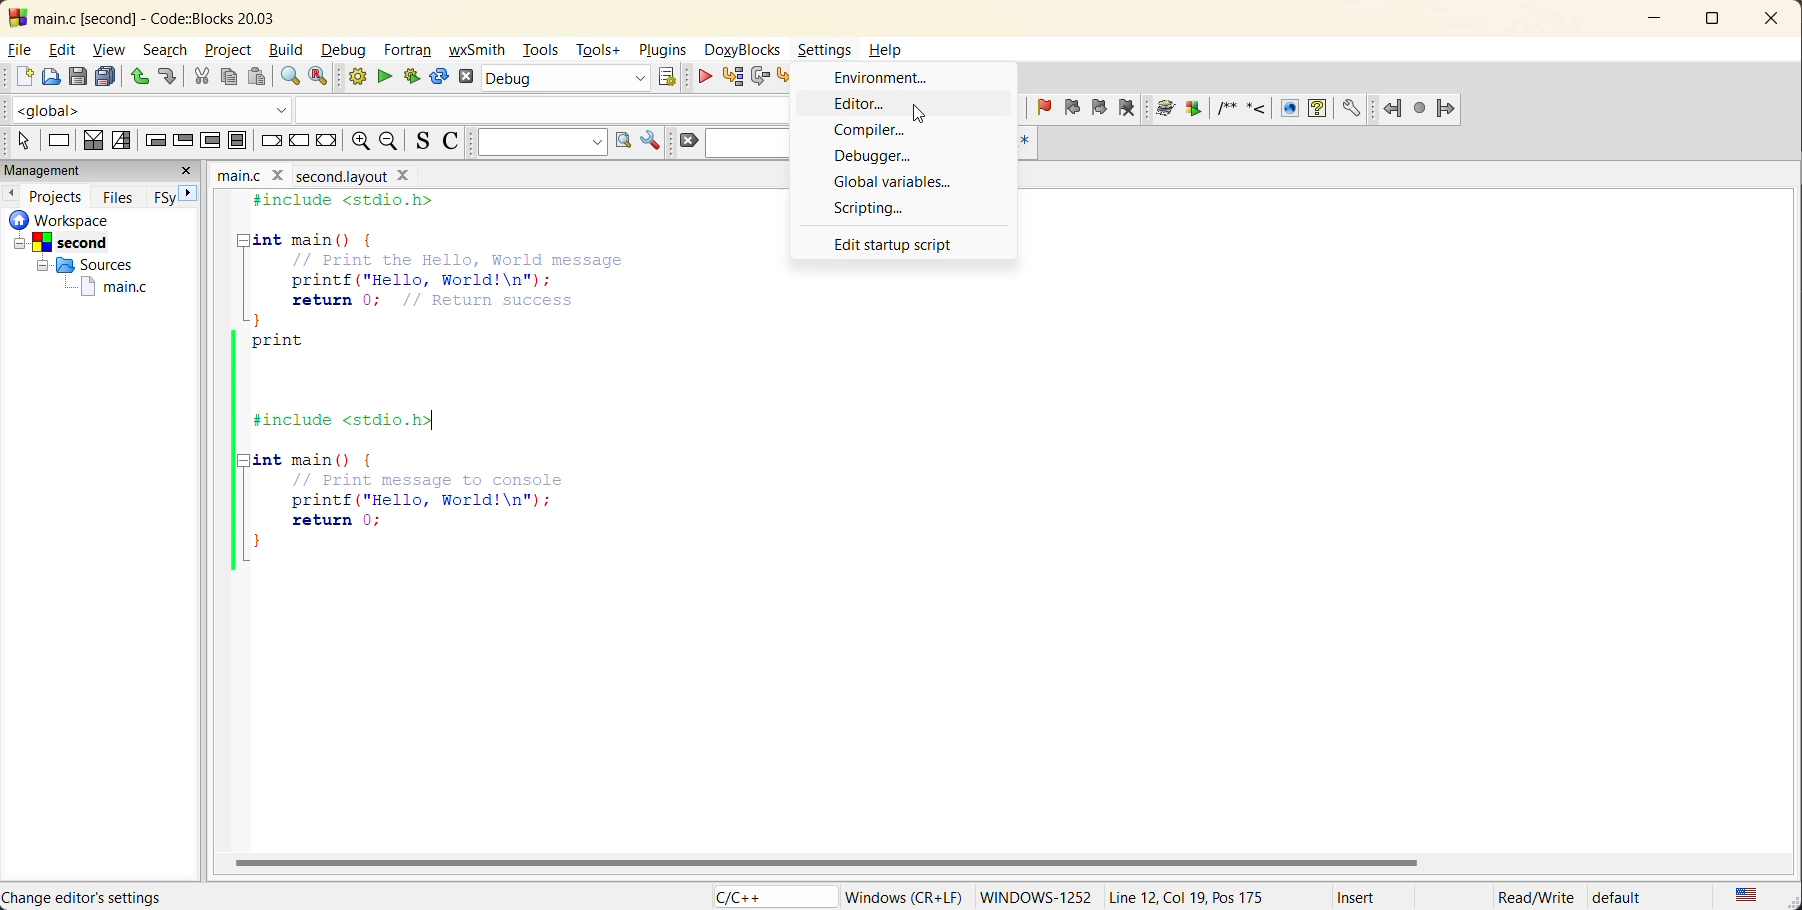 The width and height of the screenshot is (1802, 910). I want to click on previous, so click(11, 195).